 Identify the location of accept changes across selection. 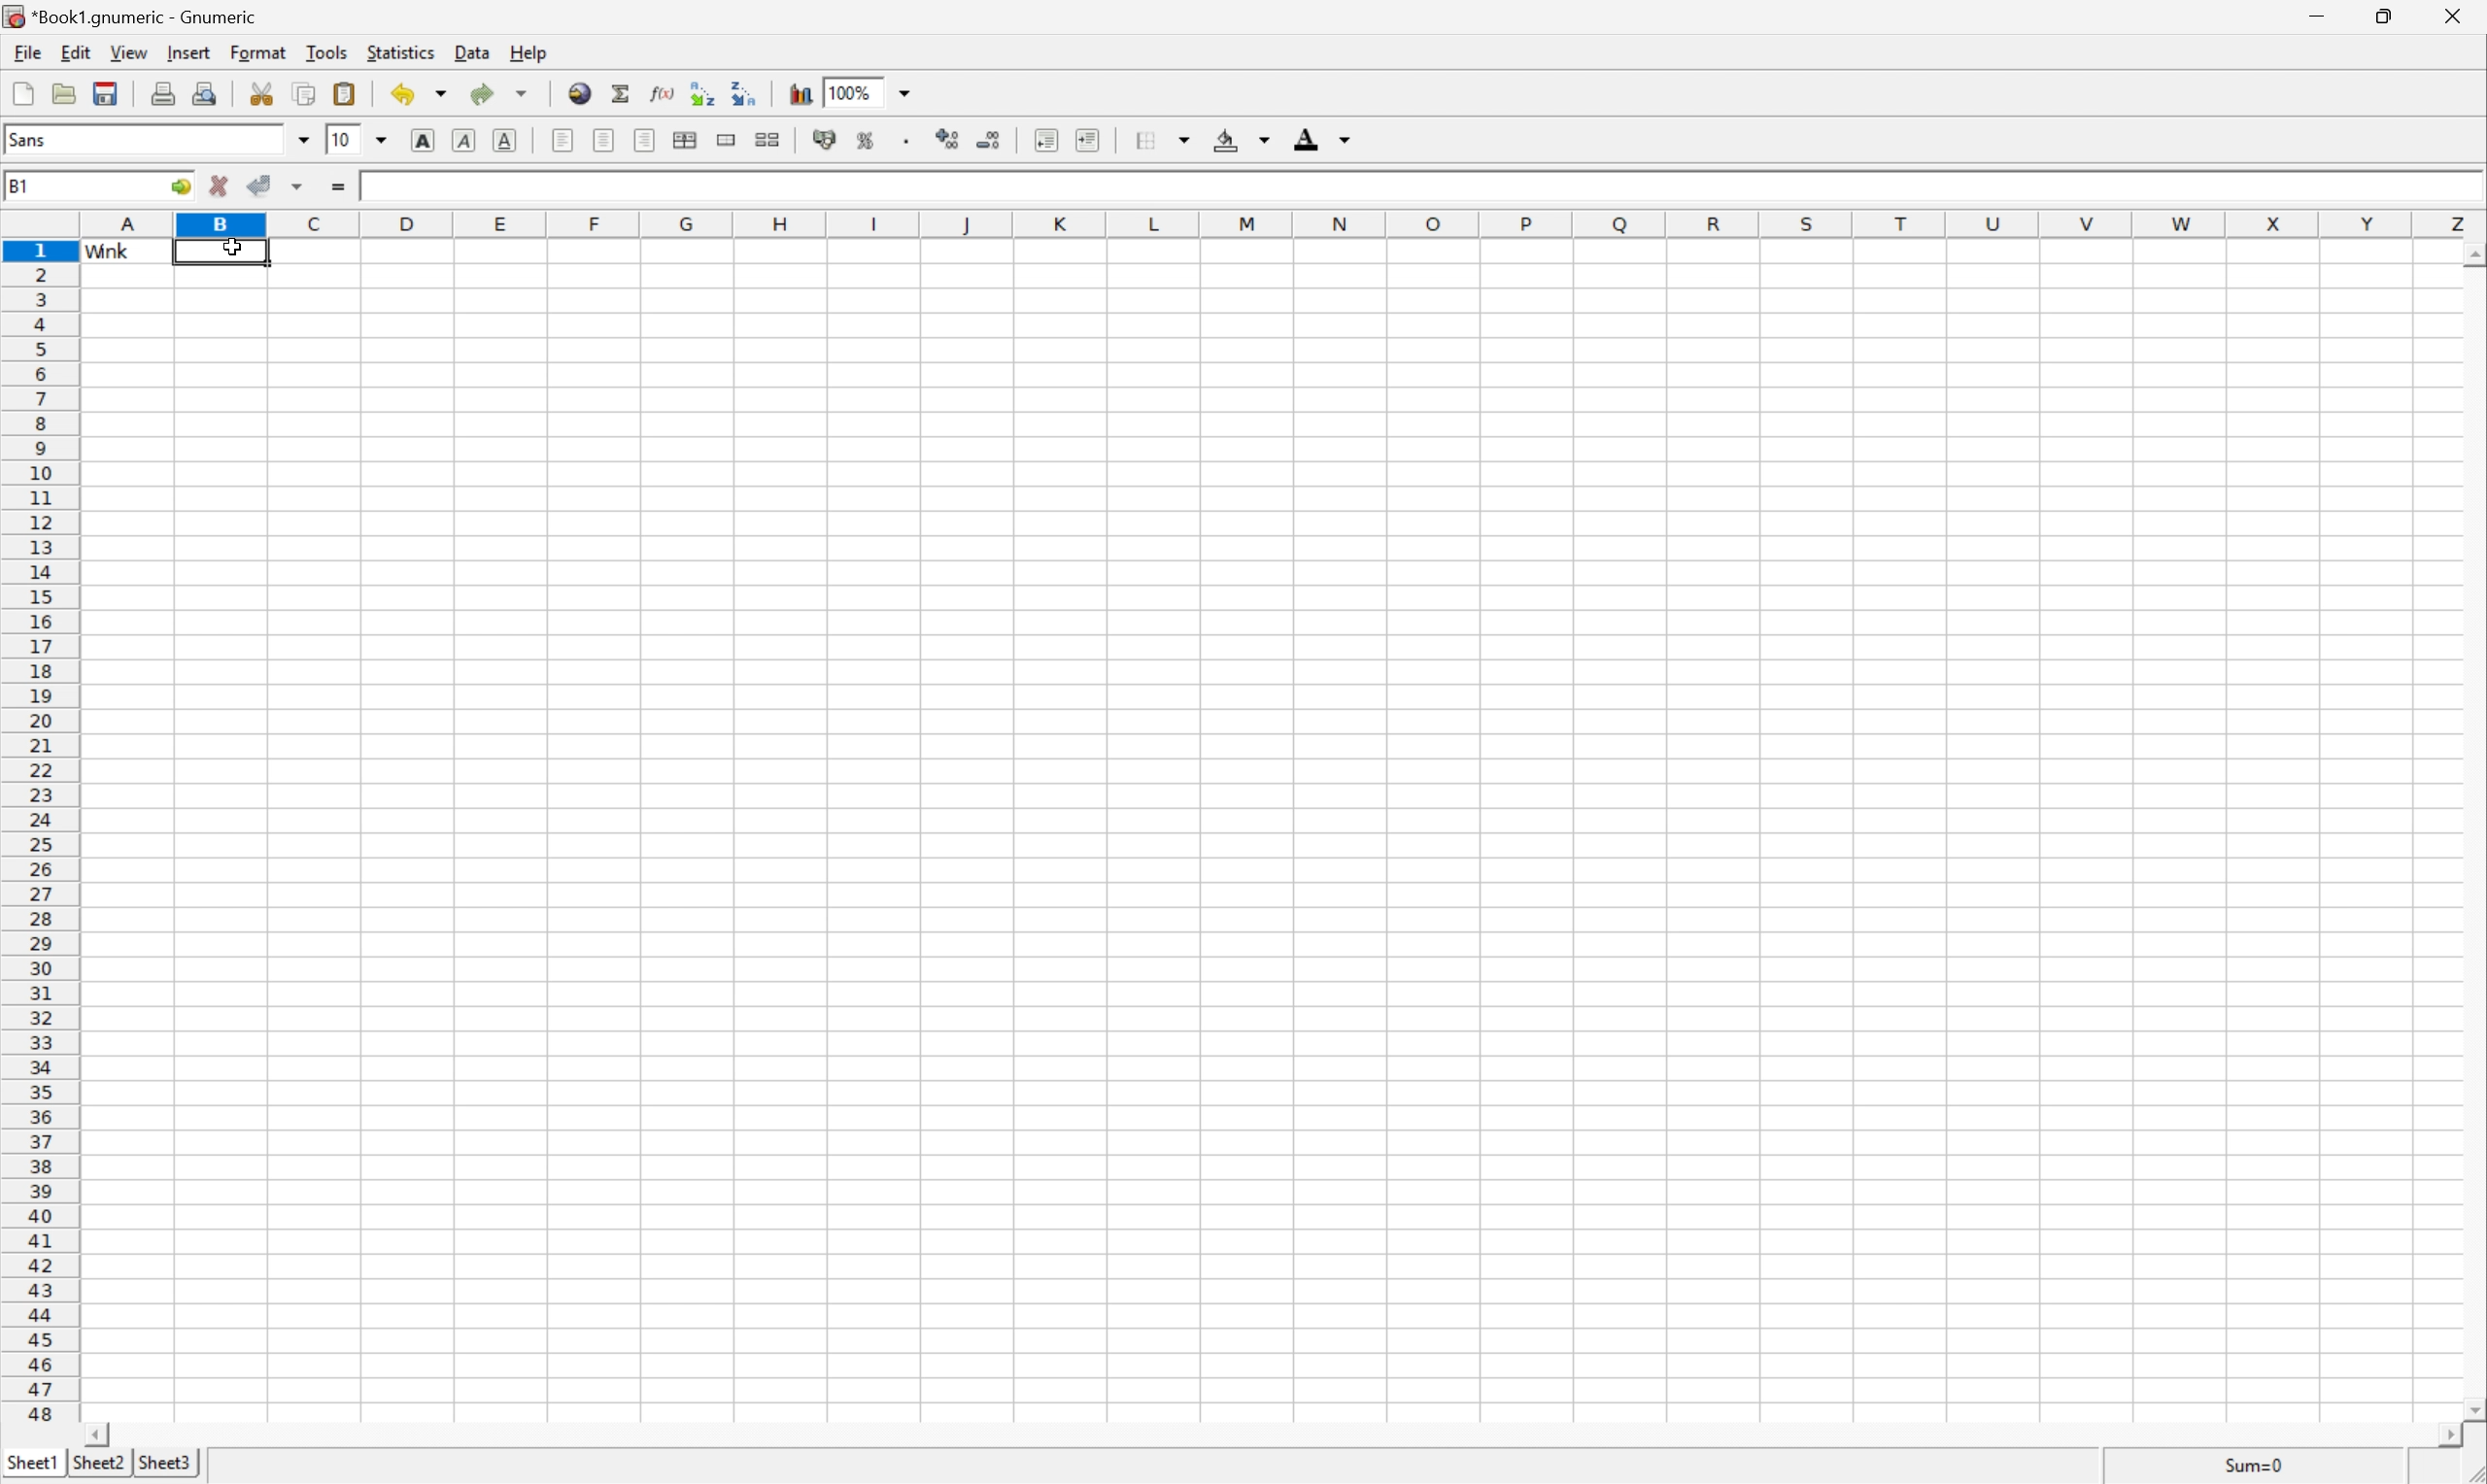
(297, 189).